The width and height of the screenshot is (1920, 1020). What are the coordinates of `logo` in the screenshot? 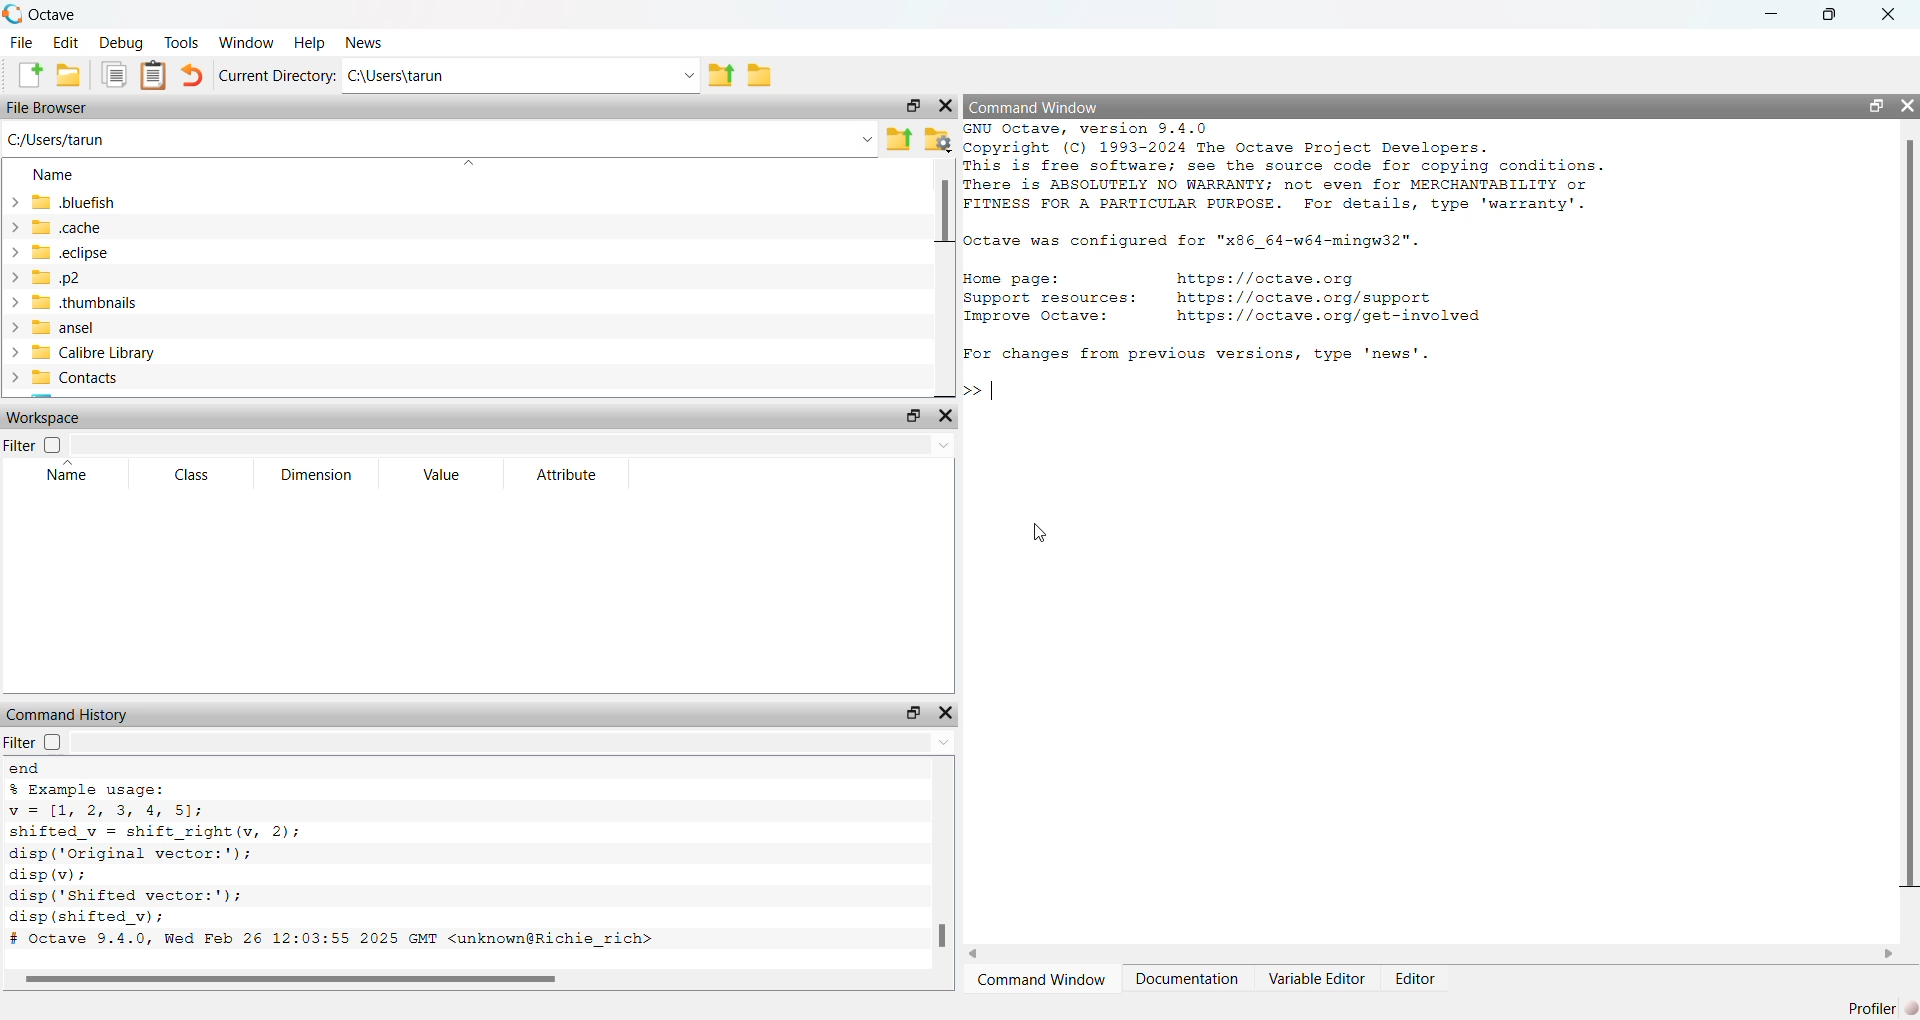 It's located at (13, 13).